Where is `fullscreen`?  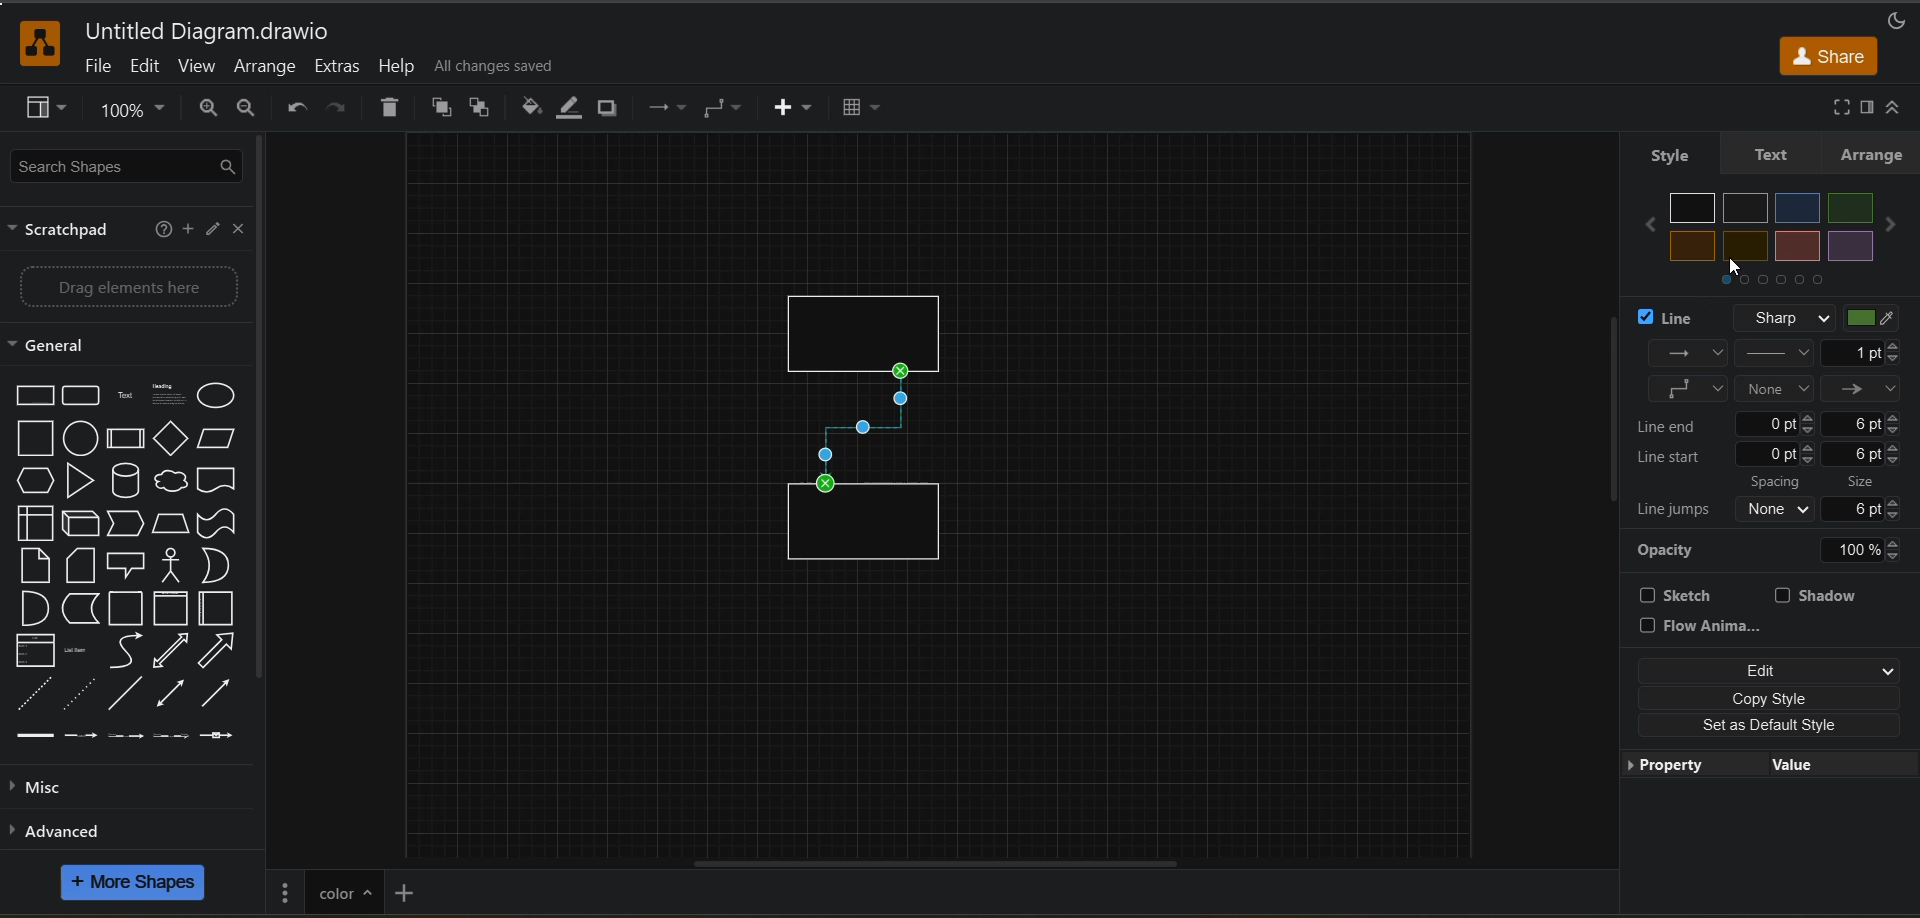
fullscreen is located at coordinates (1836, 107).